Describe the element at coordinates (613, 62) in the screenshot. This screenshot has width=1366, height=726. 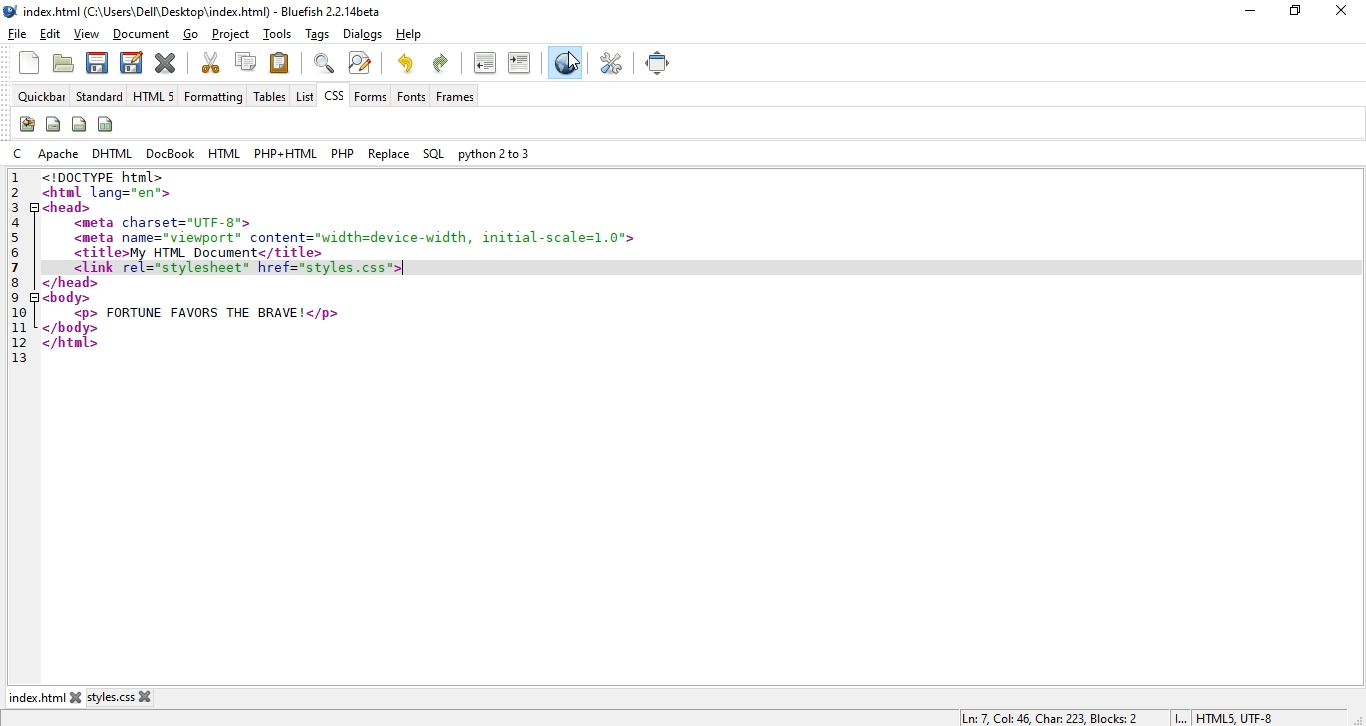
I see `edit preferences` at that location.